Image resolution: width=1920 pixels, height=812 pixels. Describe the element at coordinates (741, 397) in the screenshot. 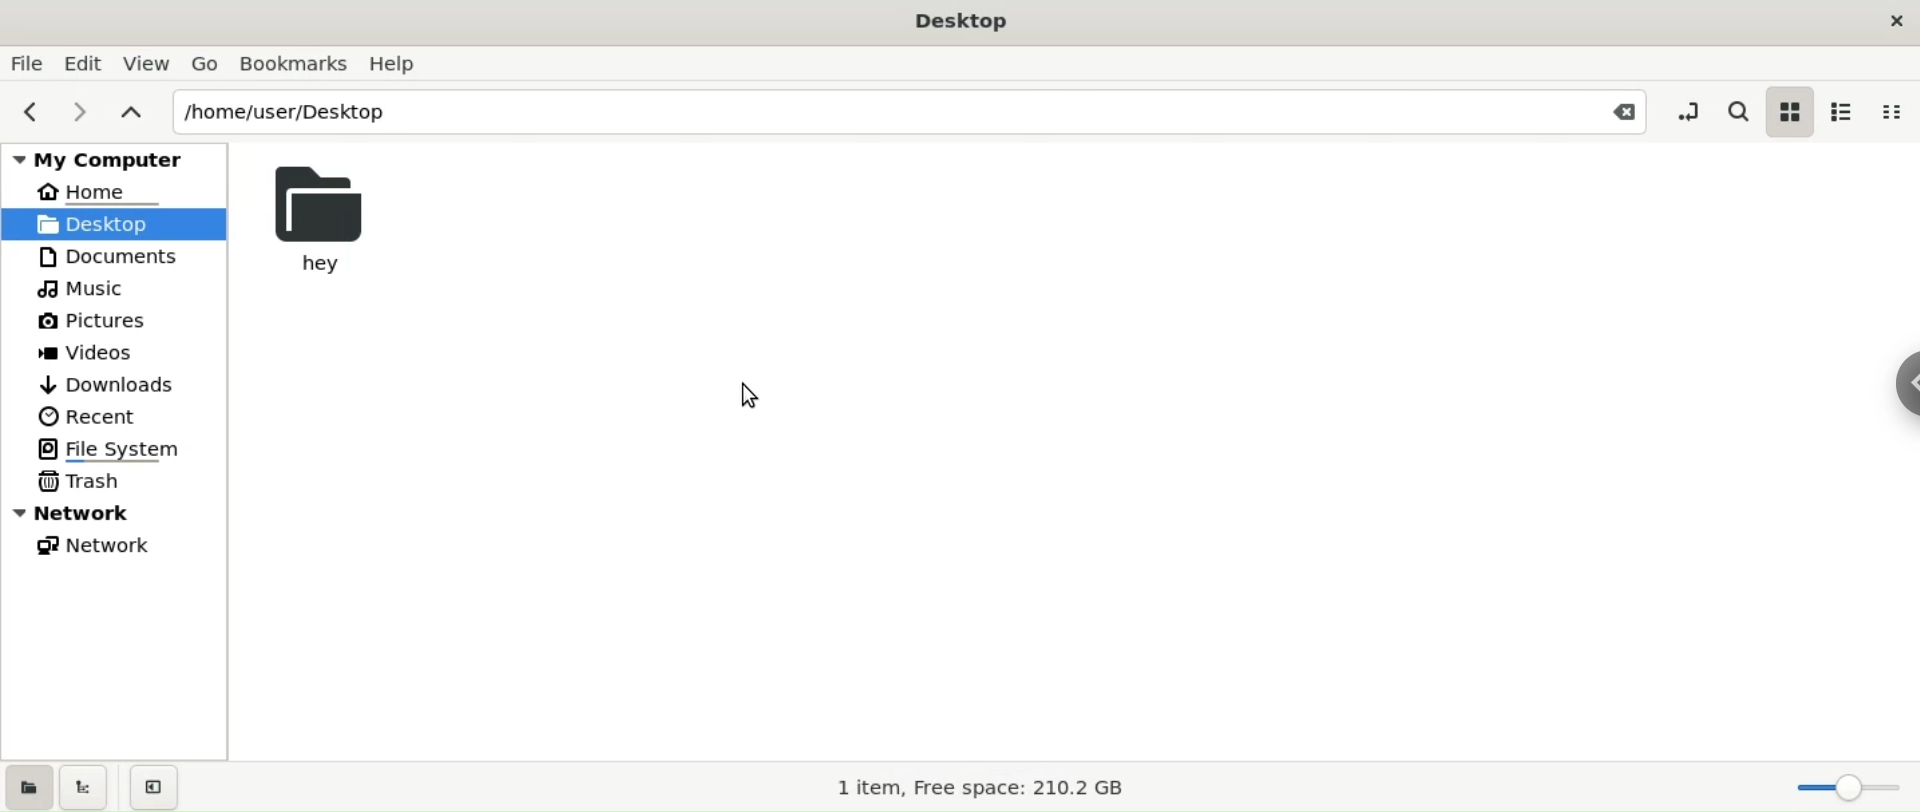

I see `cursor` at that location.